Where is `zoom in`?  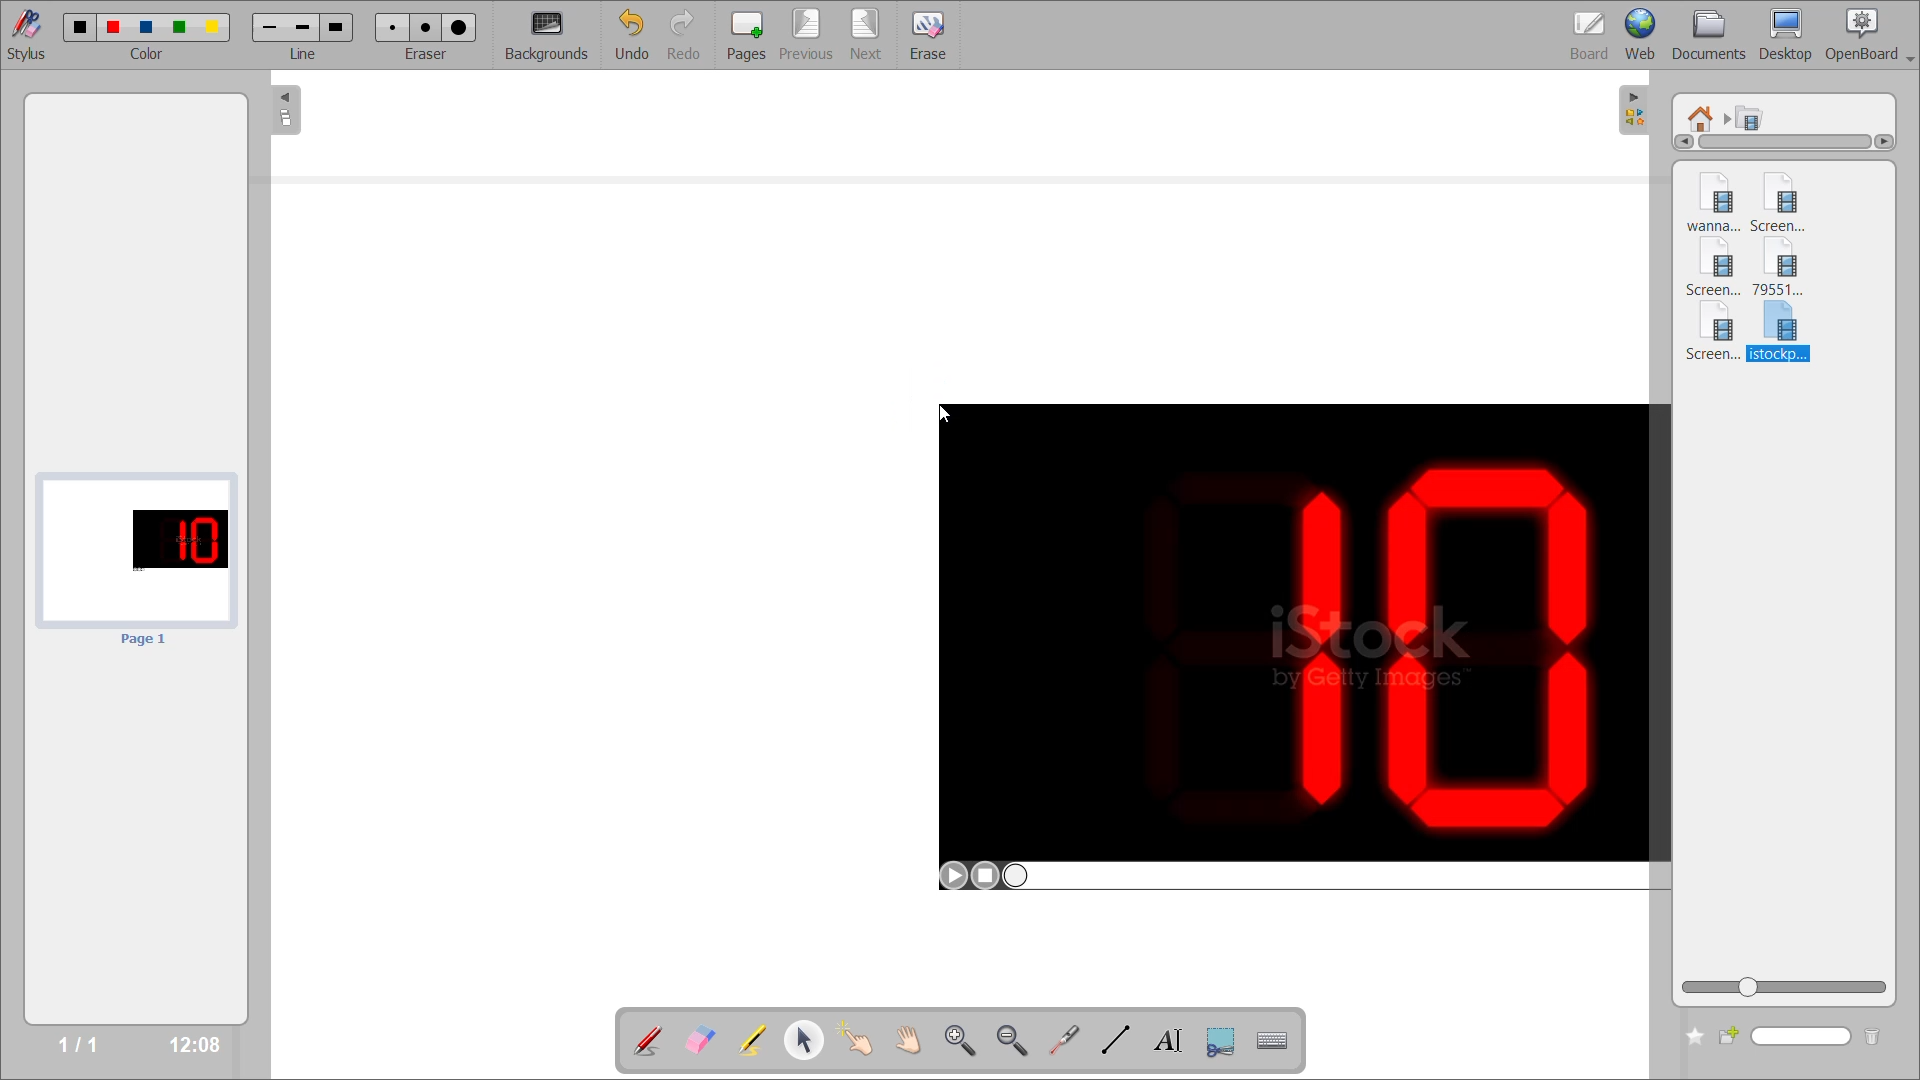
zoom in is located at coordinates (965, 1039).